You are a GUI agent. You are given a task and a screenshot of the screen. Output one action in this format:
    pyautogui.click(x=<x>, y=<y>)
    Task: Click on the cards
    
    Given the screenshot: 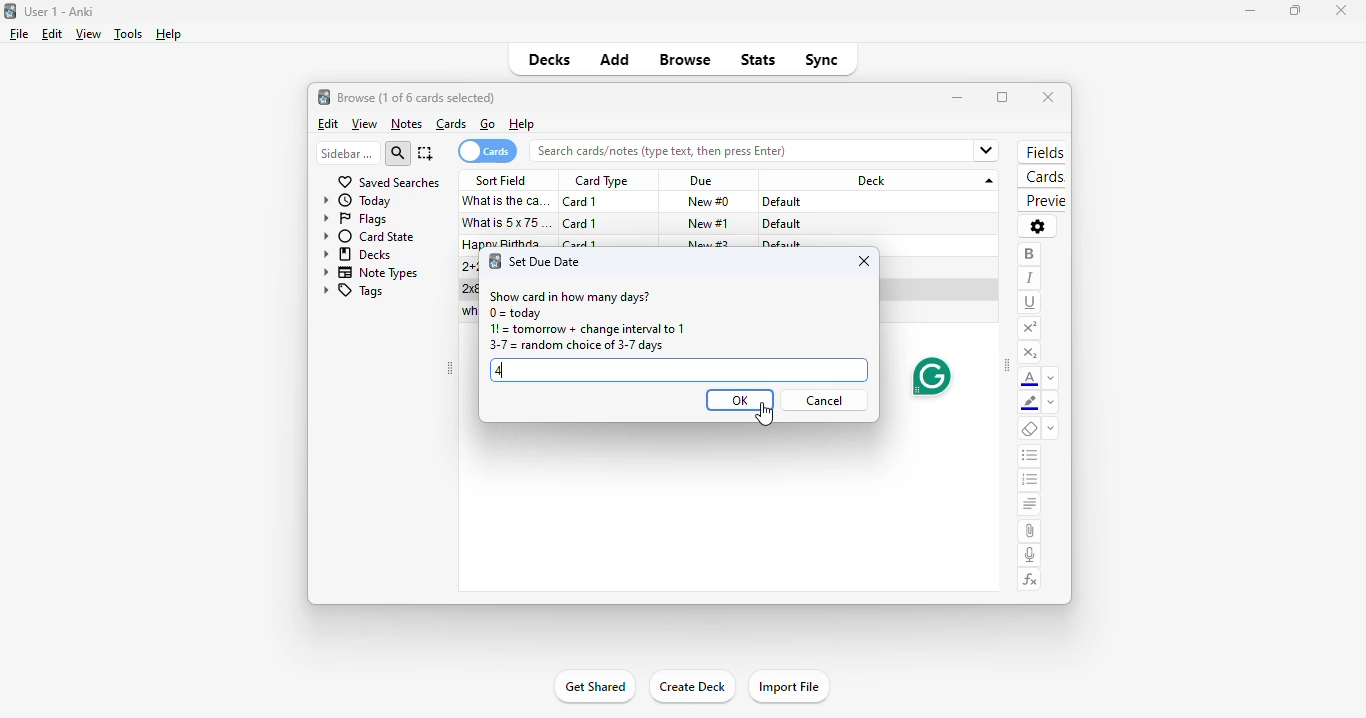 What is the action you would take?
    pyautogui.click(x=452, y=124)
    